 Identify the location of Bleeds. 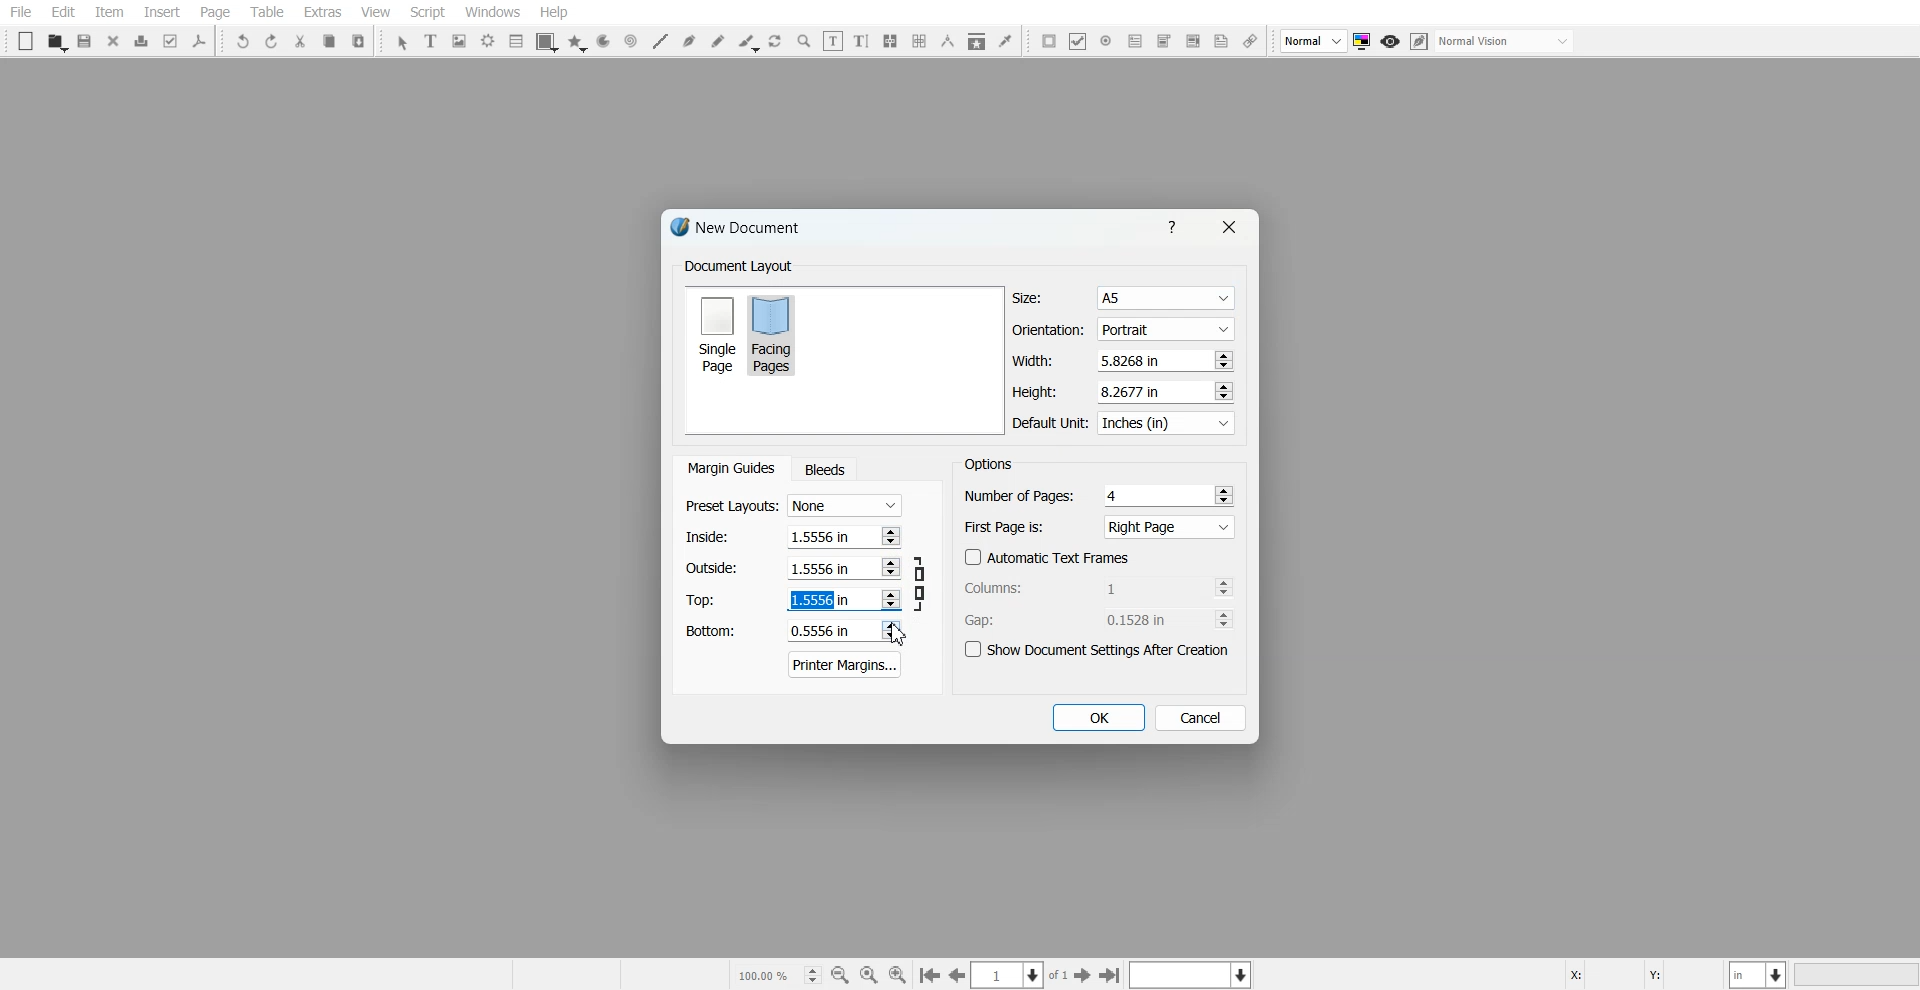
(824, 469).